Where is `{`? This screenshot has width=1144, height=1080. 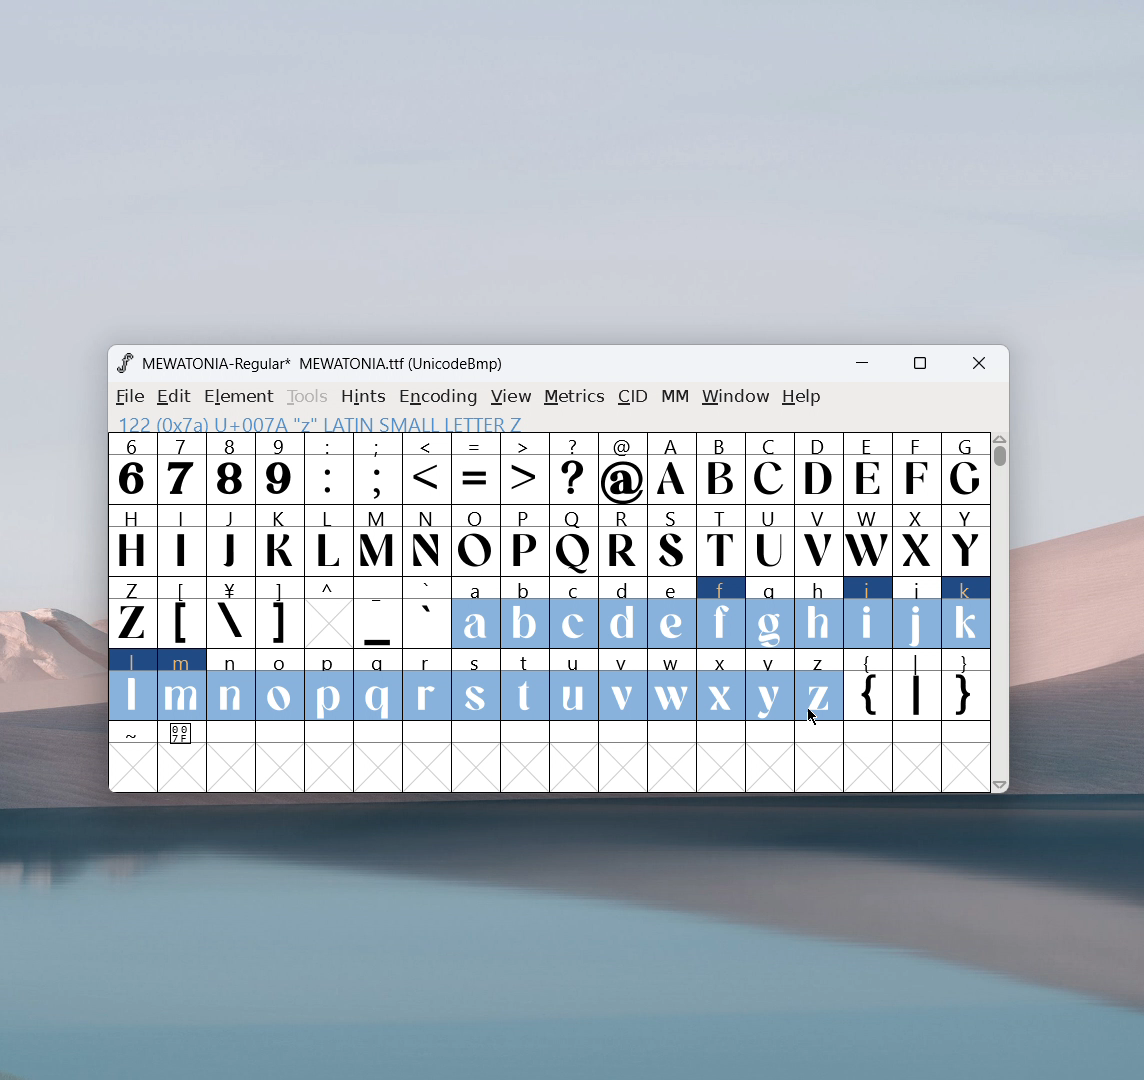
{ is located at coordinates (867, 687).